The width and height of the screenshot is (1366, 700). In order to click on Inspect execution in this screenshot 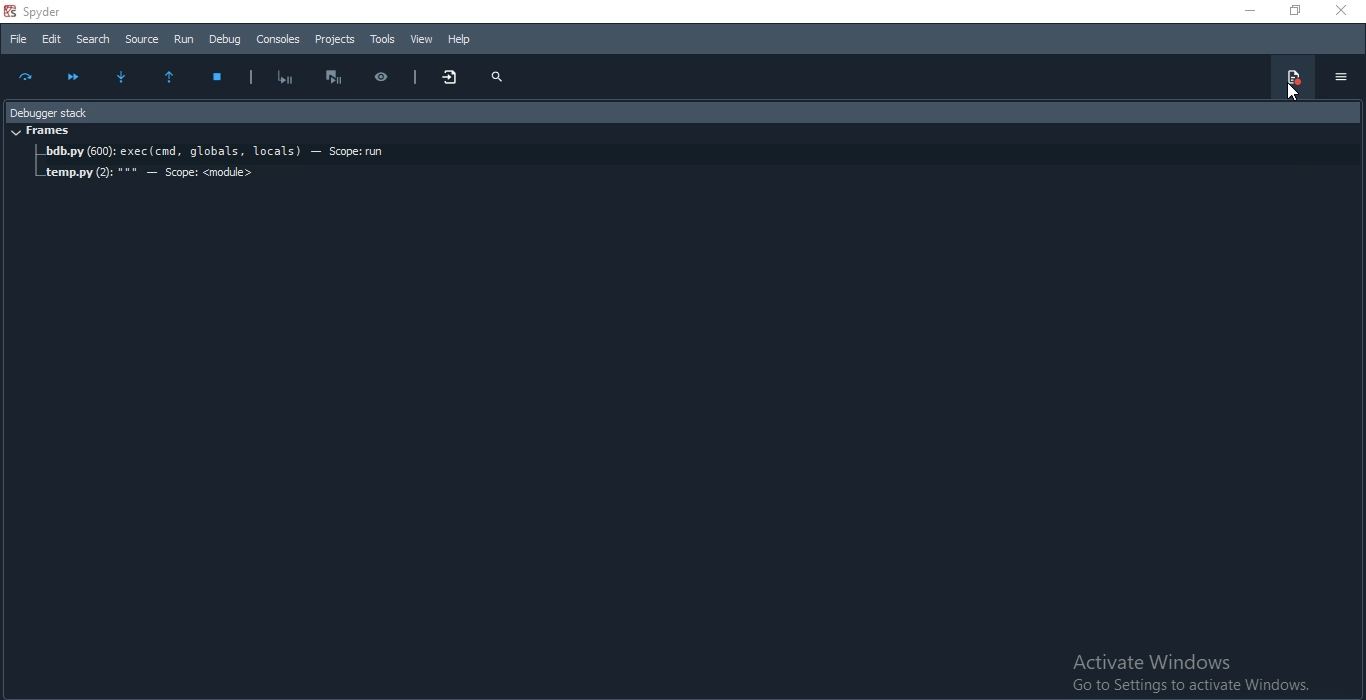, I will do `click(389, 74)`.